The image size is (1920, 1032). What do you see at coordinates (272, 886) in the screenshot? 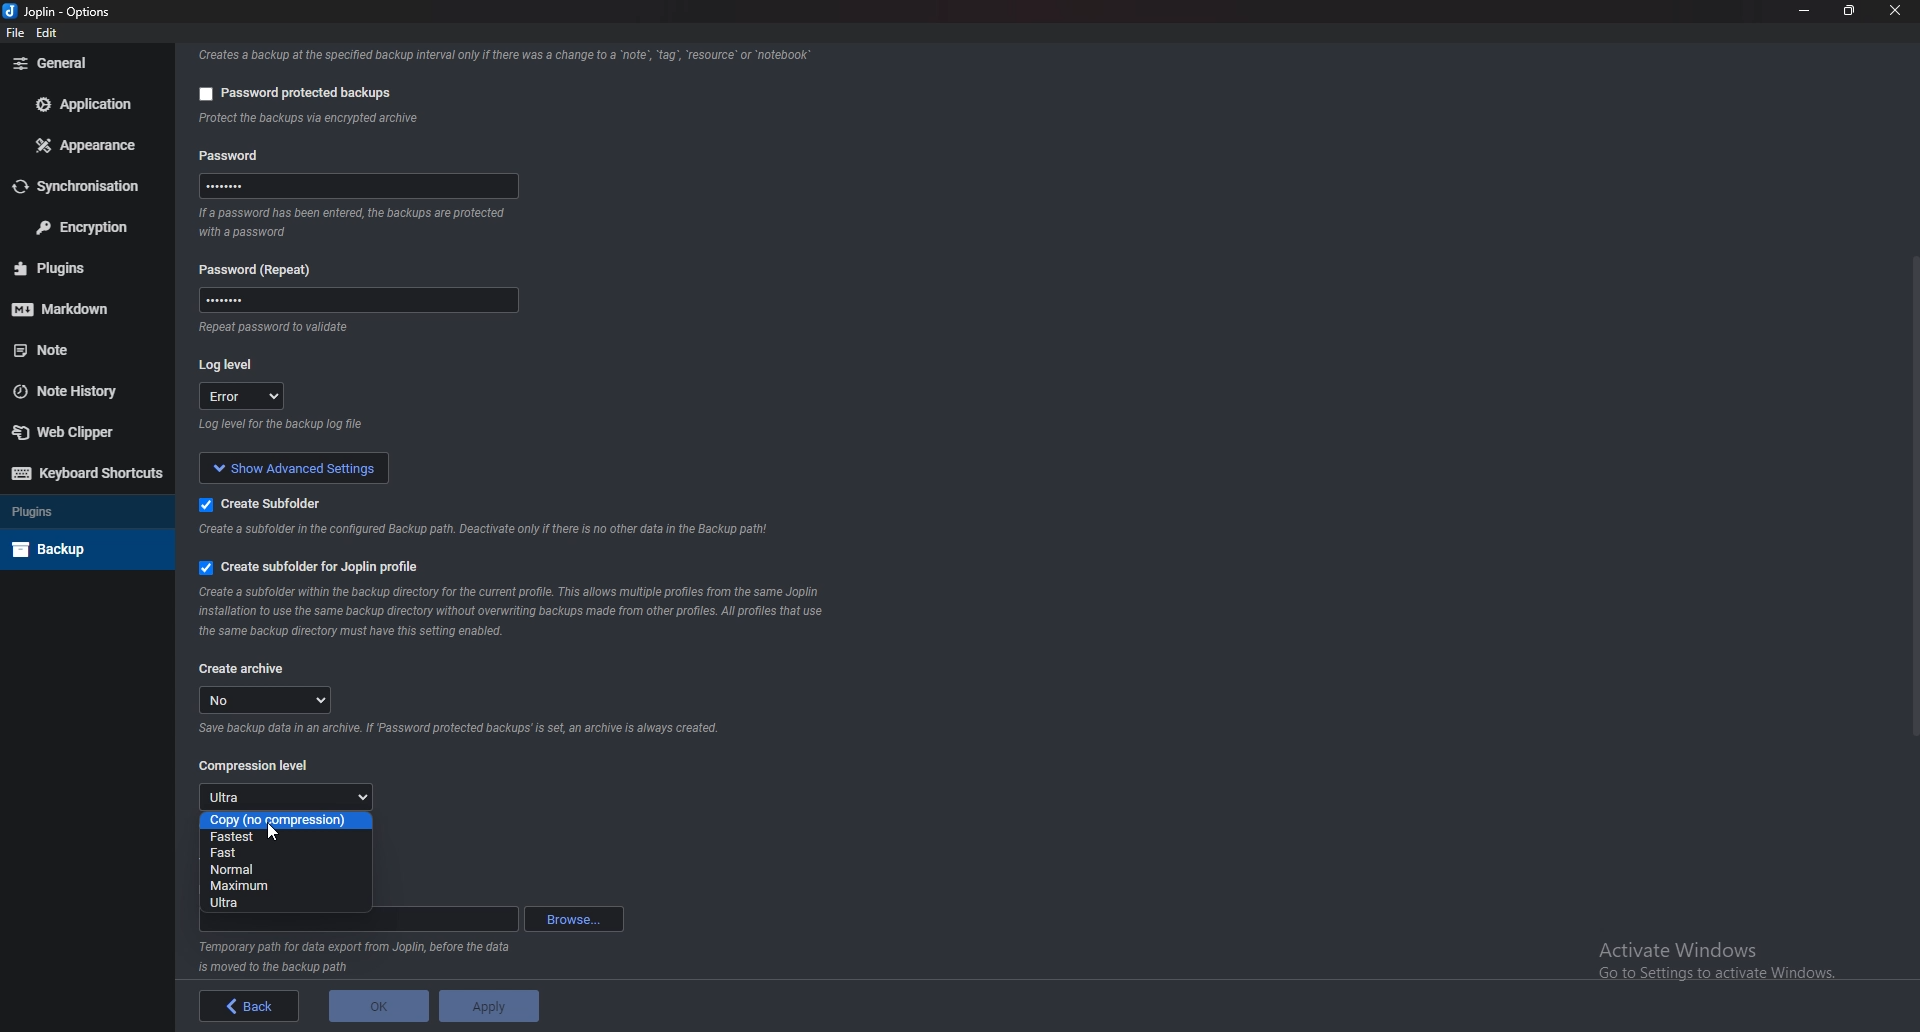
I see `Maximum` at bounding box center [272, 886].